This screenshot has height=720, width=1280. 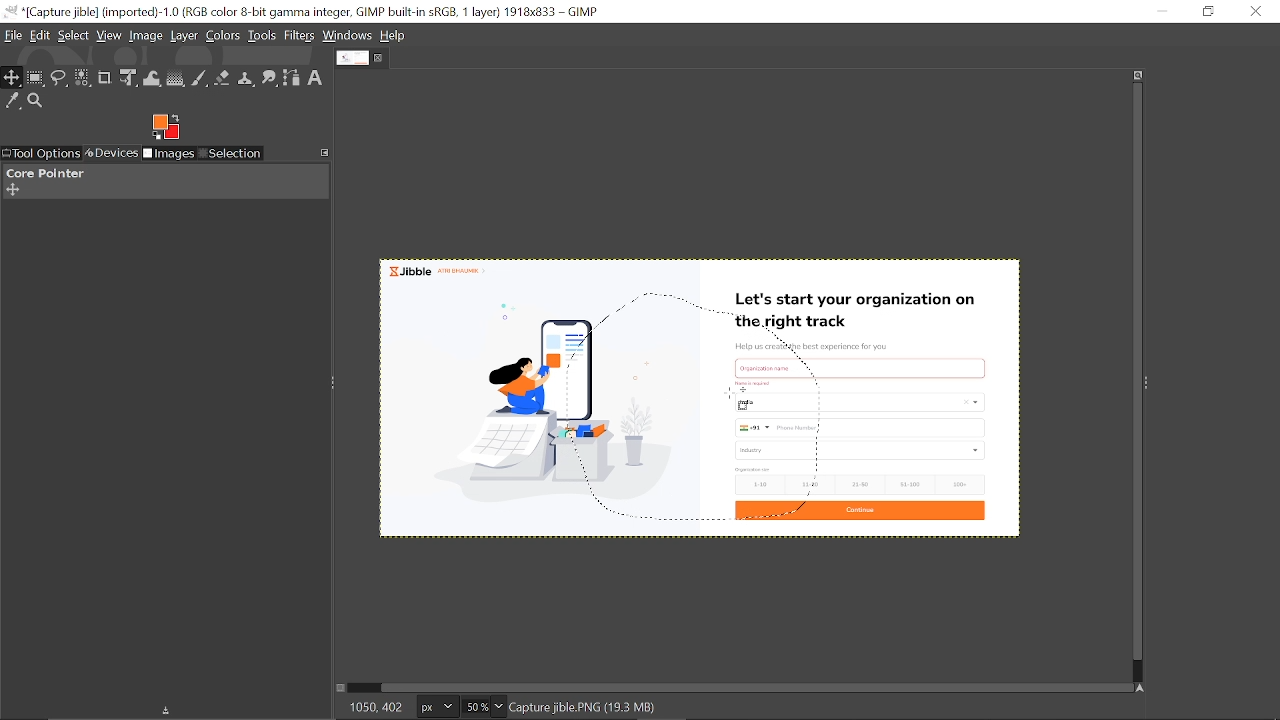 I want to click on industry, so click(x=862, y=450).